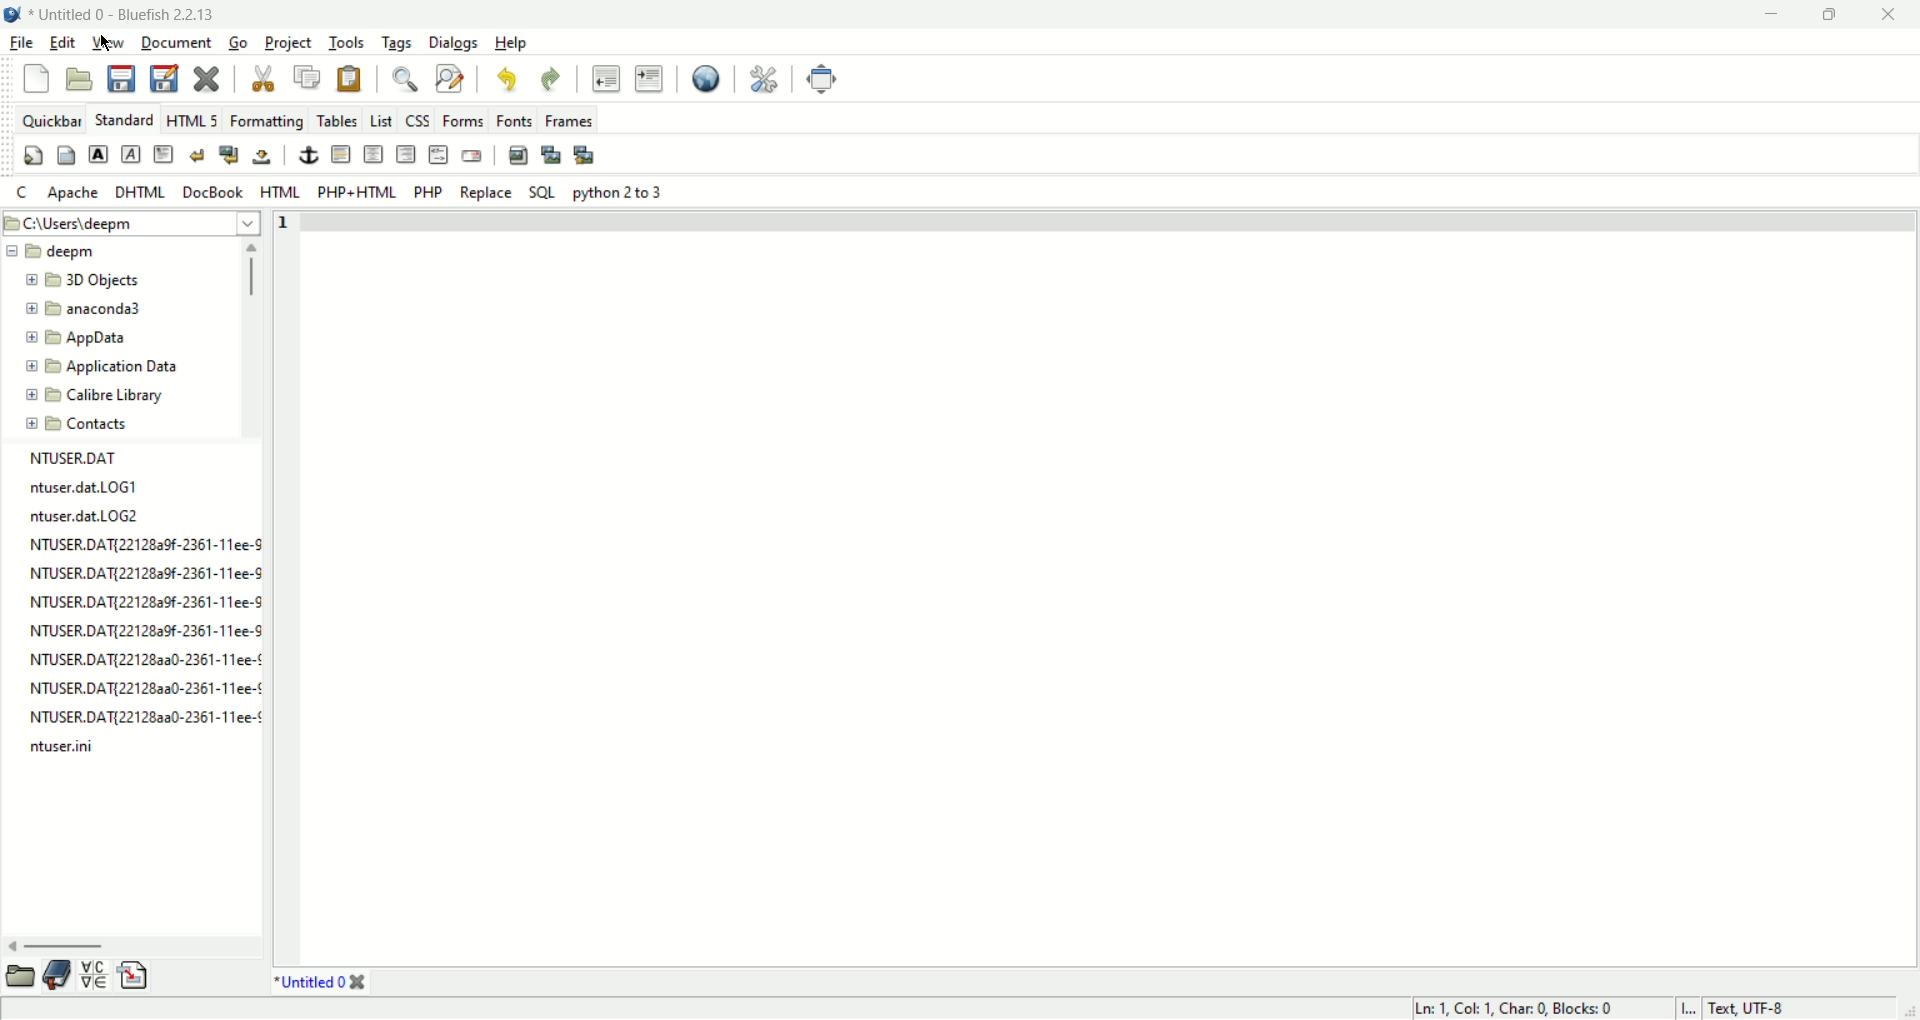 The height and width of the screenshot is (1020, 1920). Describe the element at coordinates (62, 975) in the screenshot. I see `bookmark` at that location.